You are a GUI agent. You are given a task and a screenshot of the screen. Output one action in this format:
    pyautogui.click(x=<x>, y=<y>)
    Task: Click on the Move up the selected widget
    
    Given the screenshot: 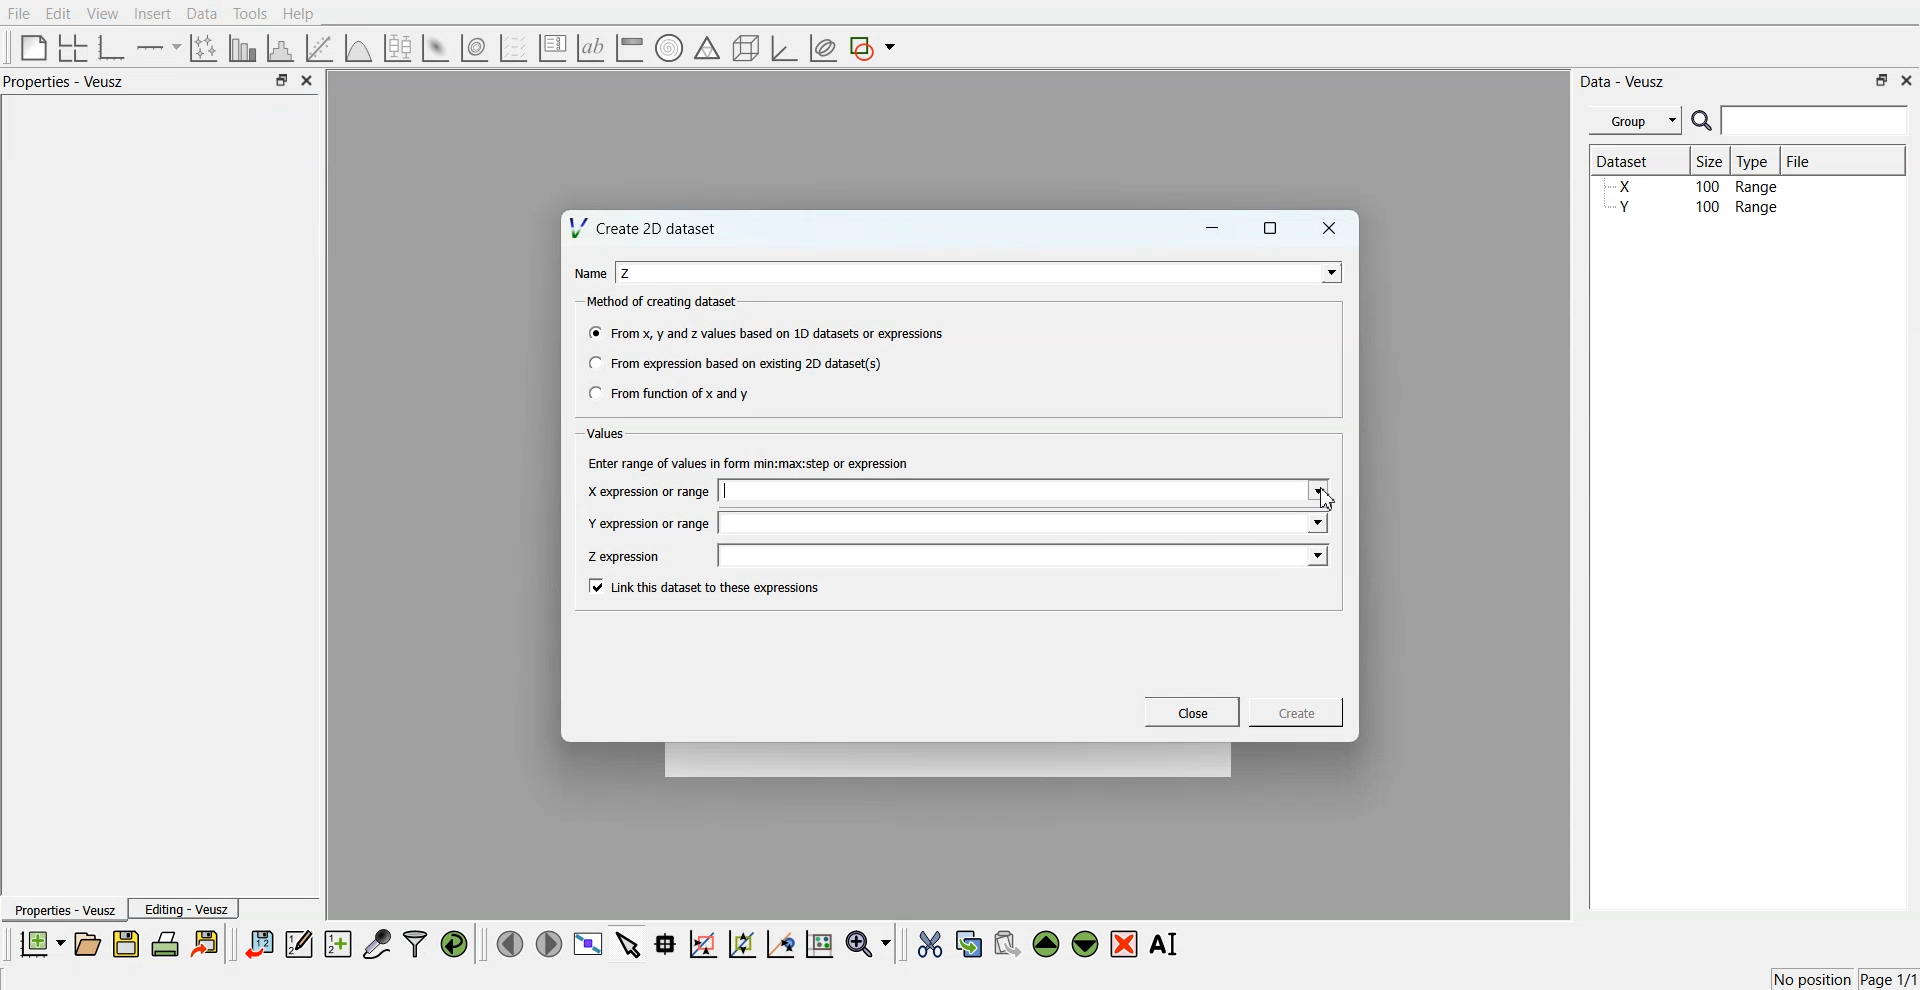 What is the action you would take?
    pyautogui.click(x=1047, y=944)
    